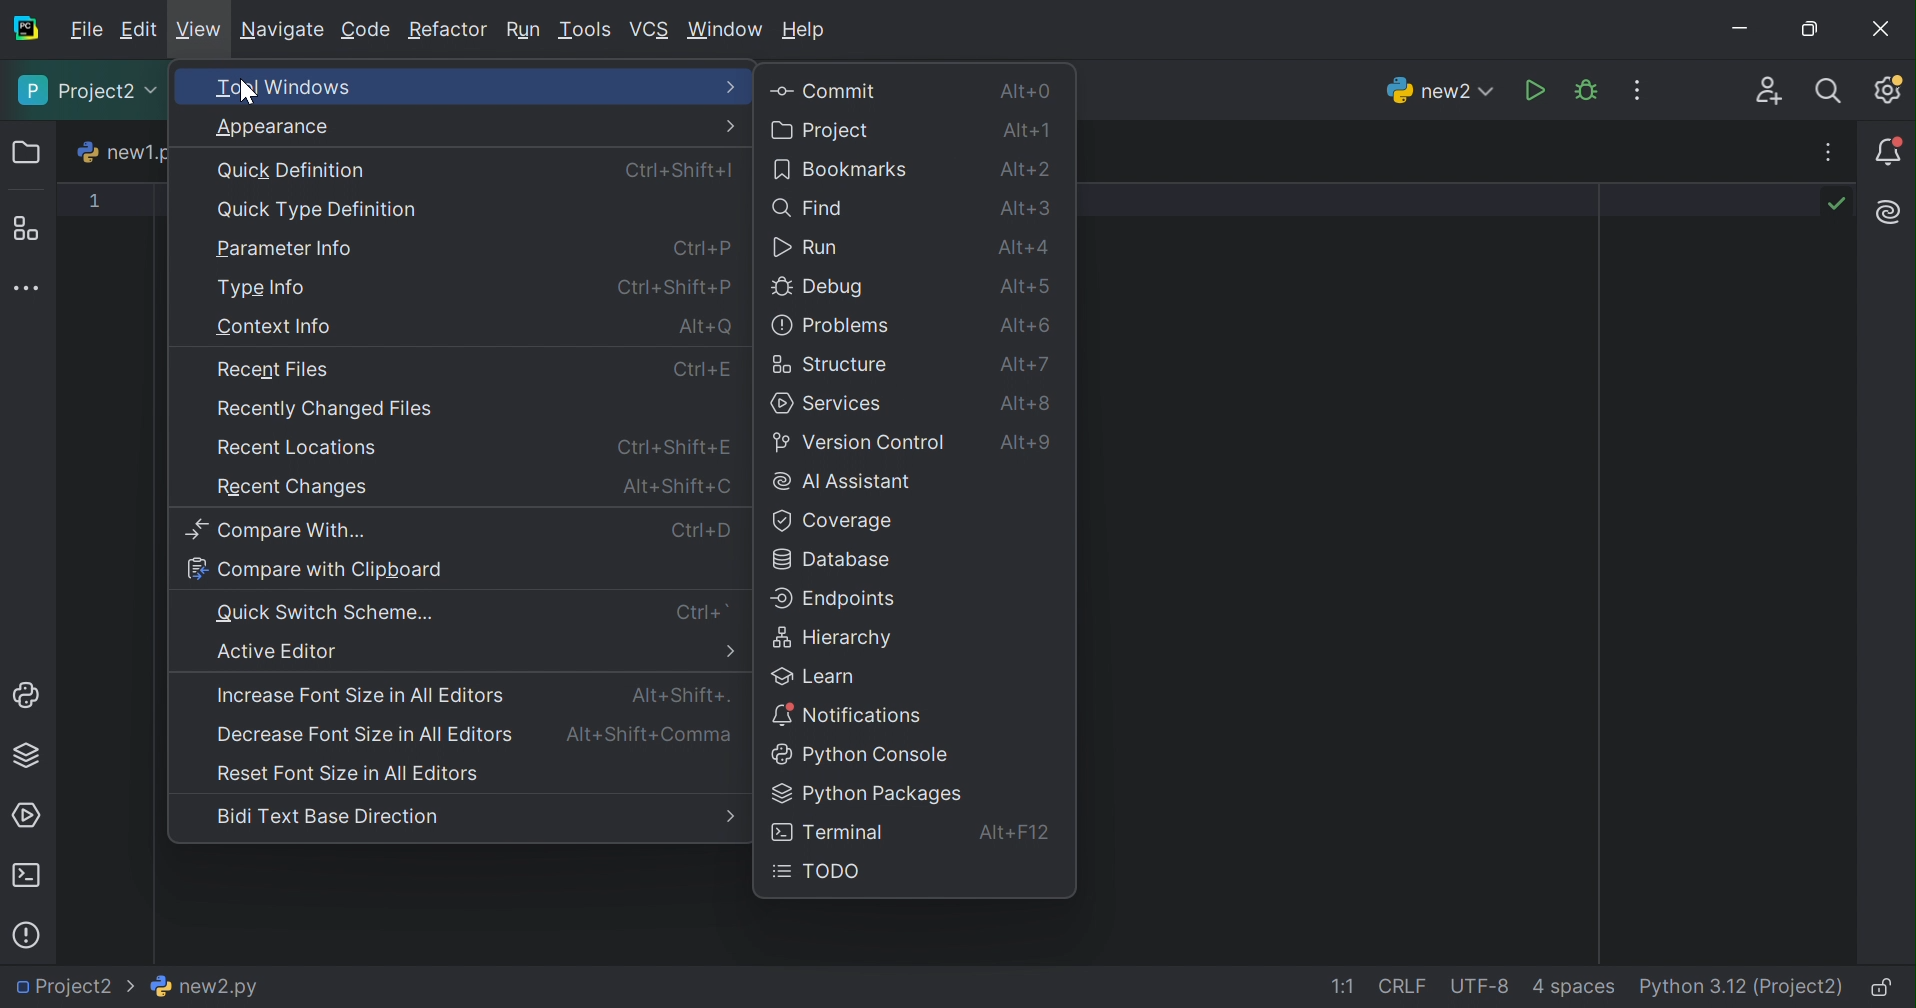 This screenshot has height=1008, width=1916. Describe the element at coordinates (1890, 214) in the screenshot. I see `AI Assistant` at that location.